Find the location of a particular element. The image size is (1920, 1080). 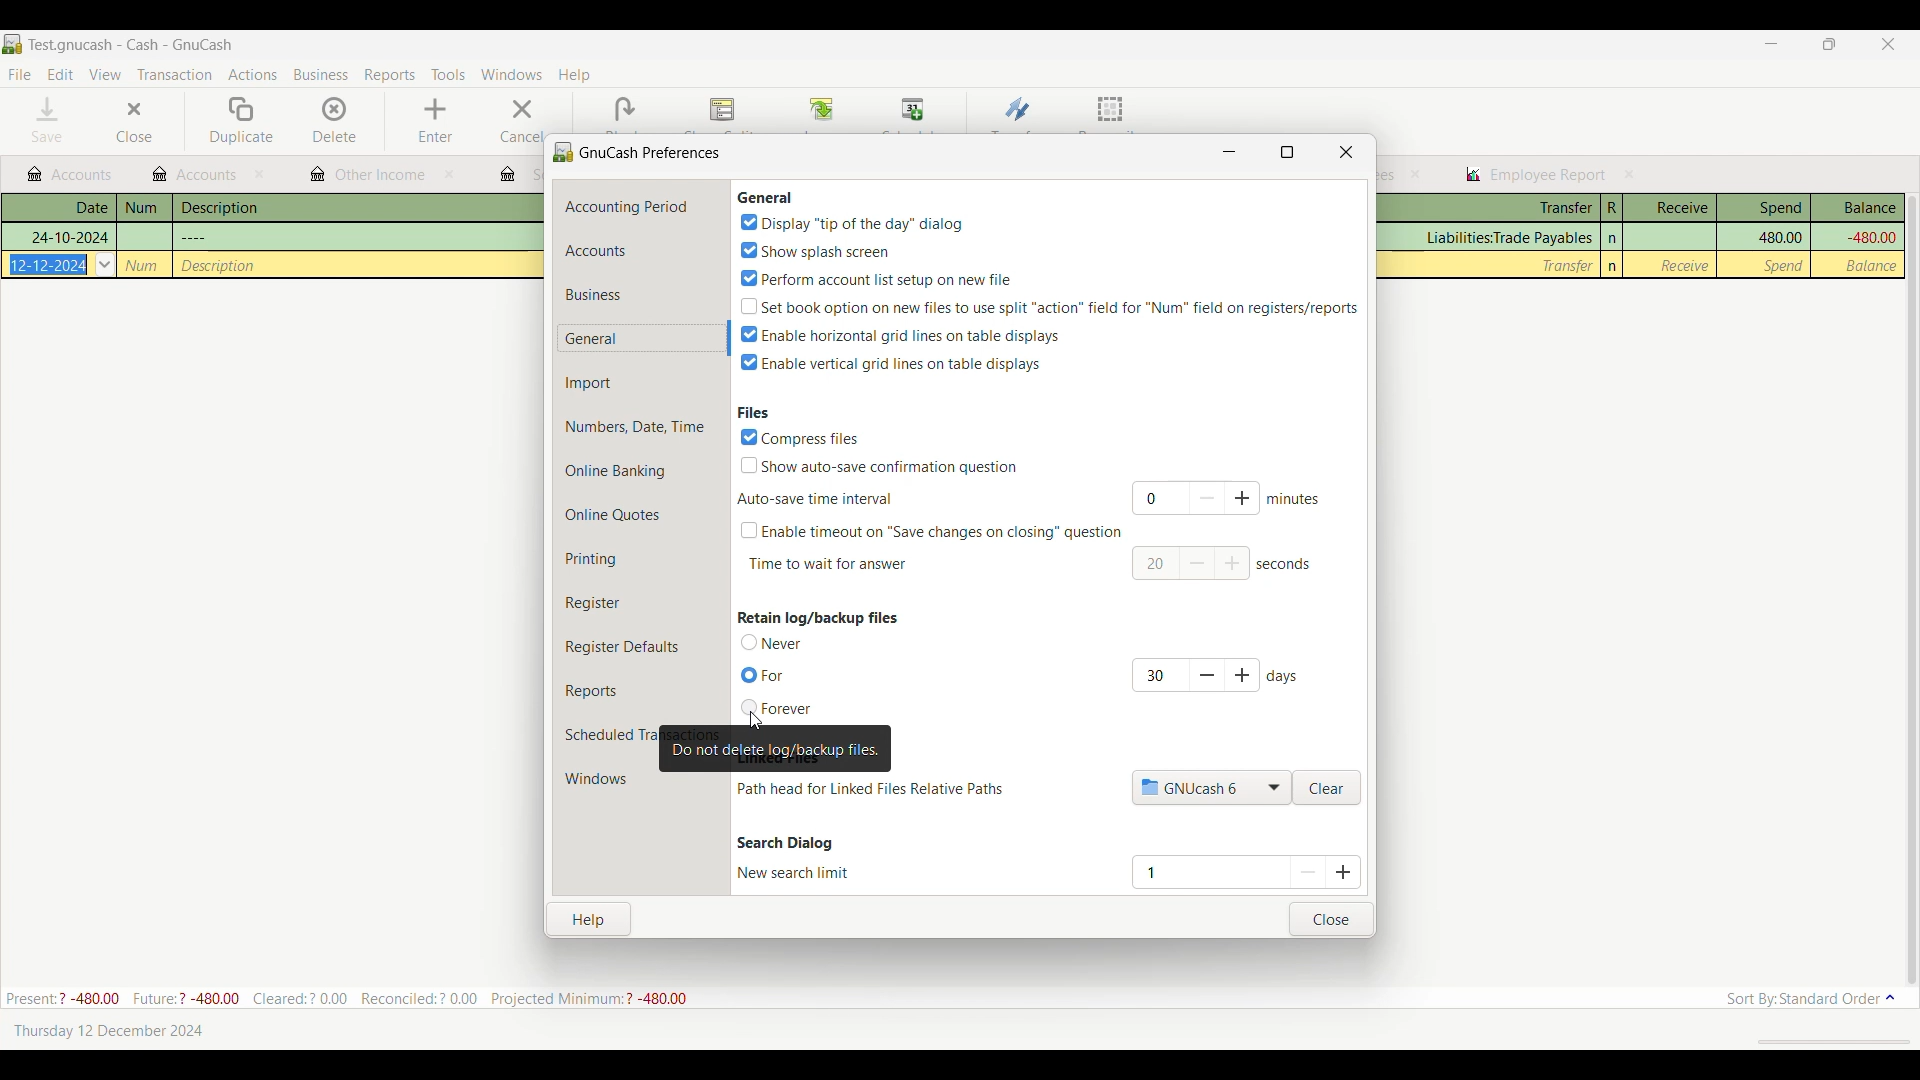

close is located at coordinates (448, 174).